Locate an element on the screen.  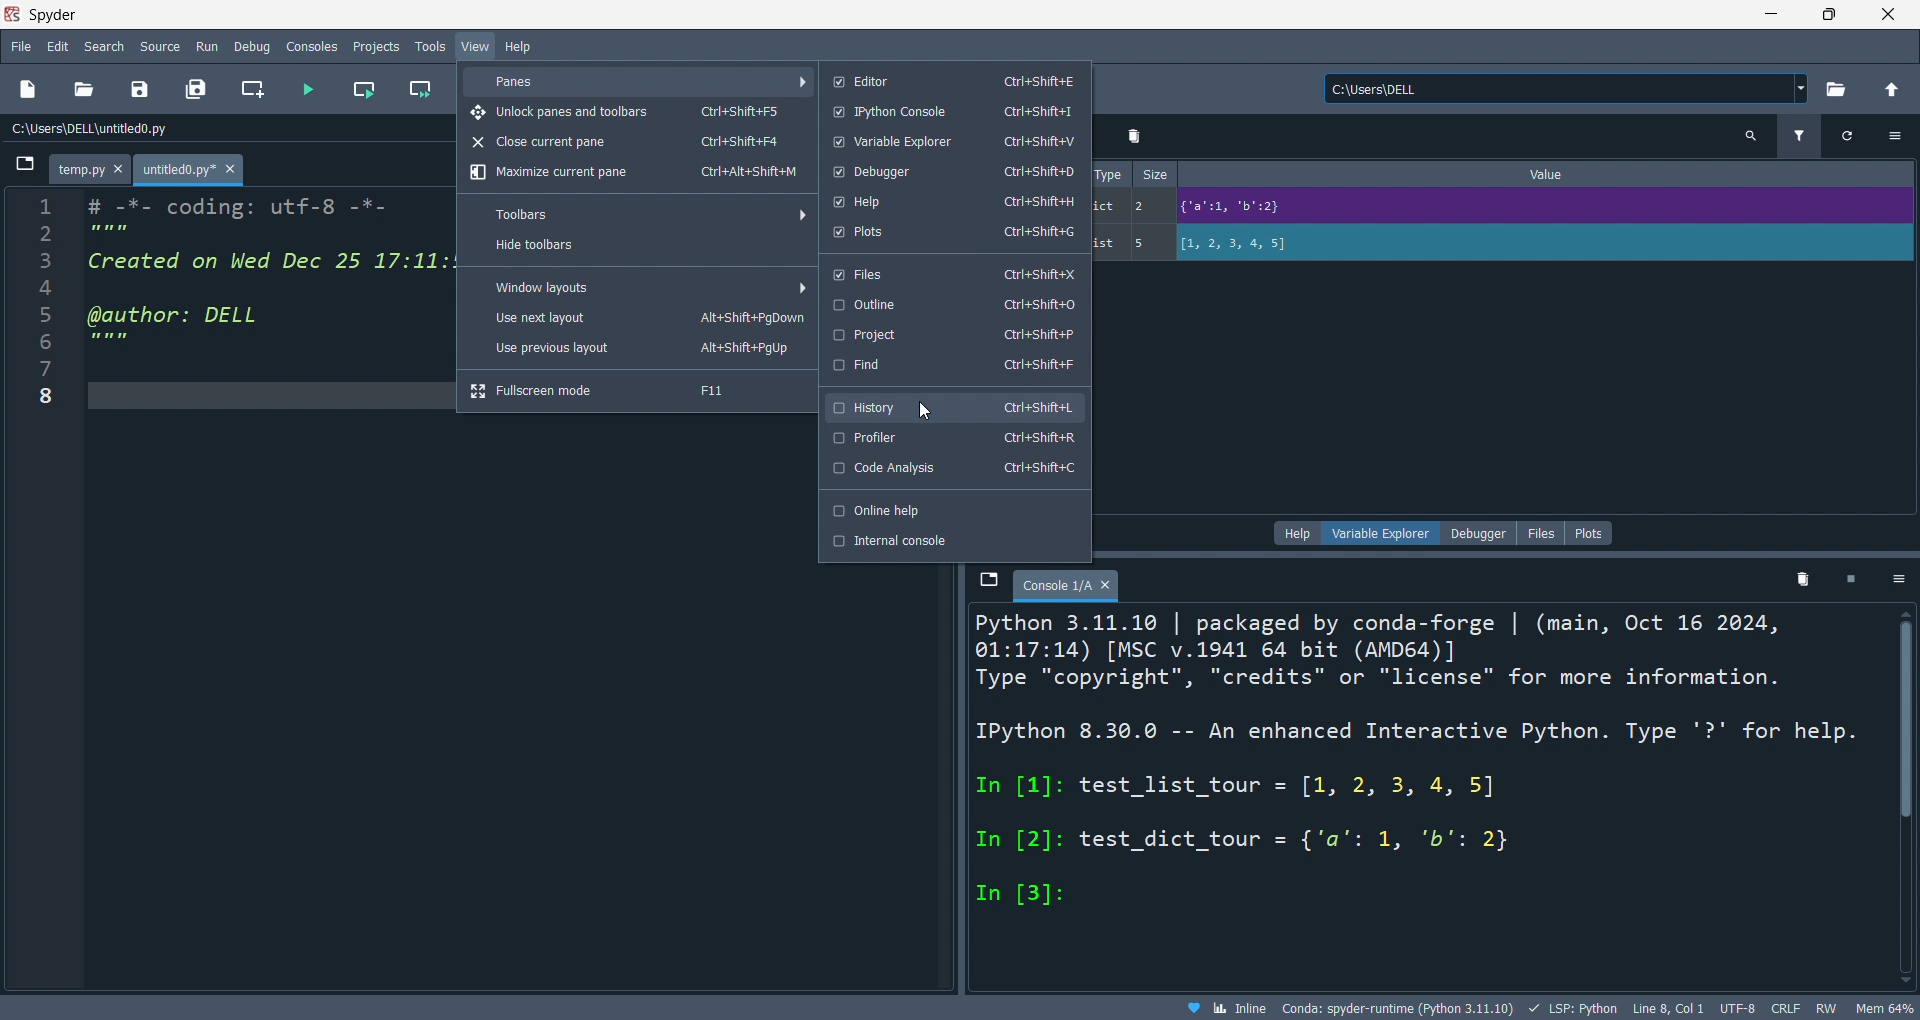
crlf is located at coordinates (1783, 1009).